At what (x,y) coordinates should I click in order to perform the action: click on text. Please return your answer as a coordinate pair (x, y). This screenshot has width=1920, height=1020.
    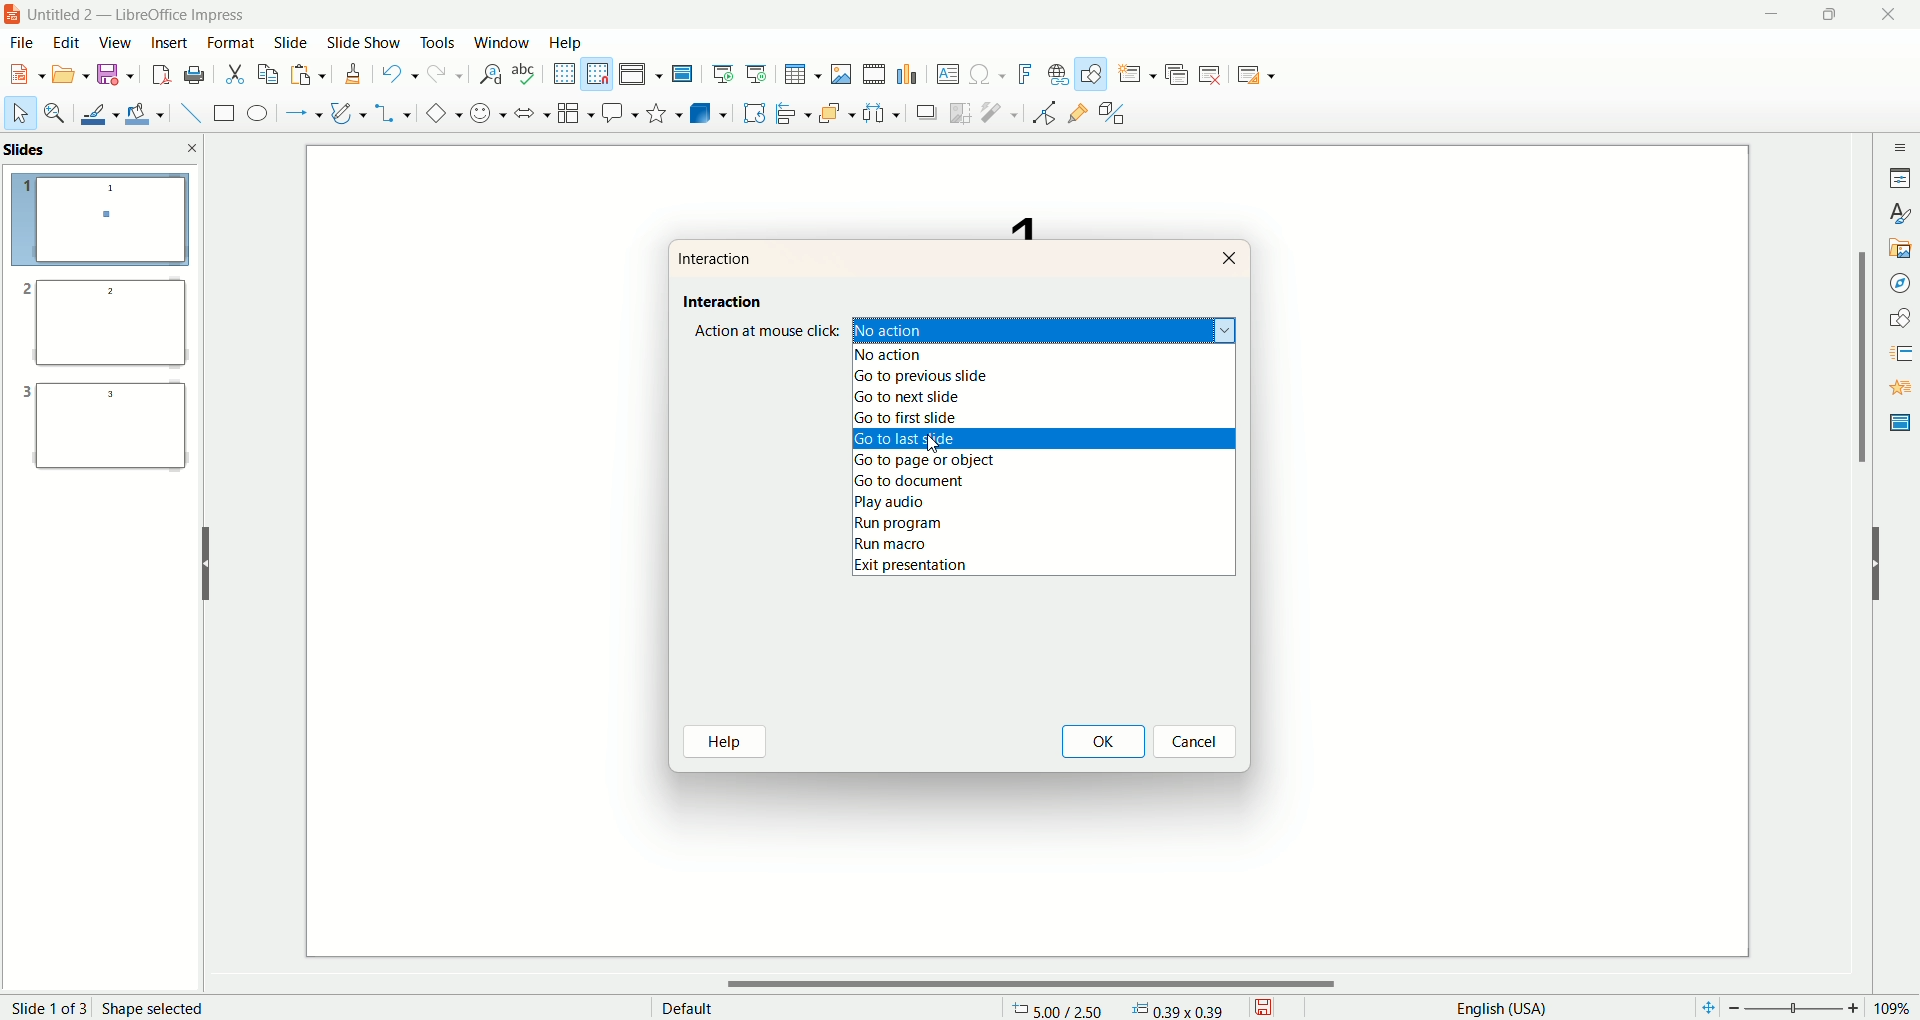
    Looking at the image, I should click on (1009, 217).